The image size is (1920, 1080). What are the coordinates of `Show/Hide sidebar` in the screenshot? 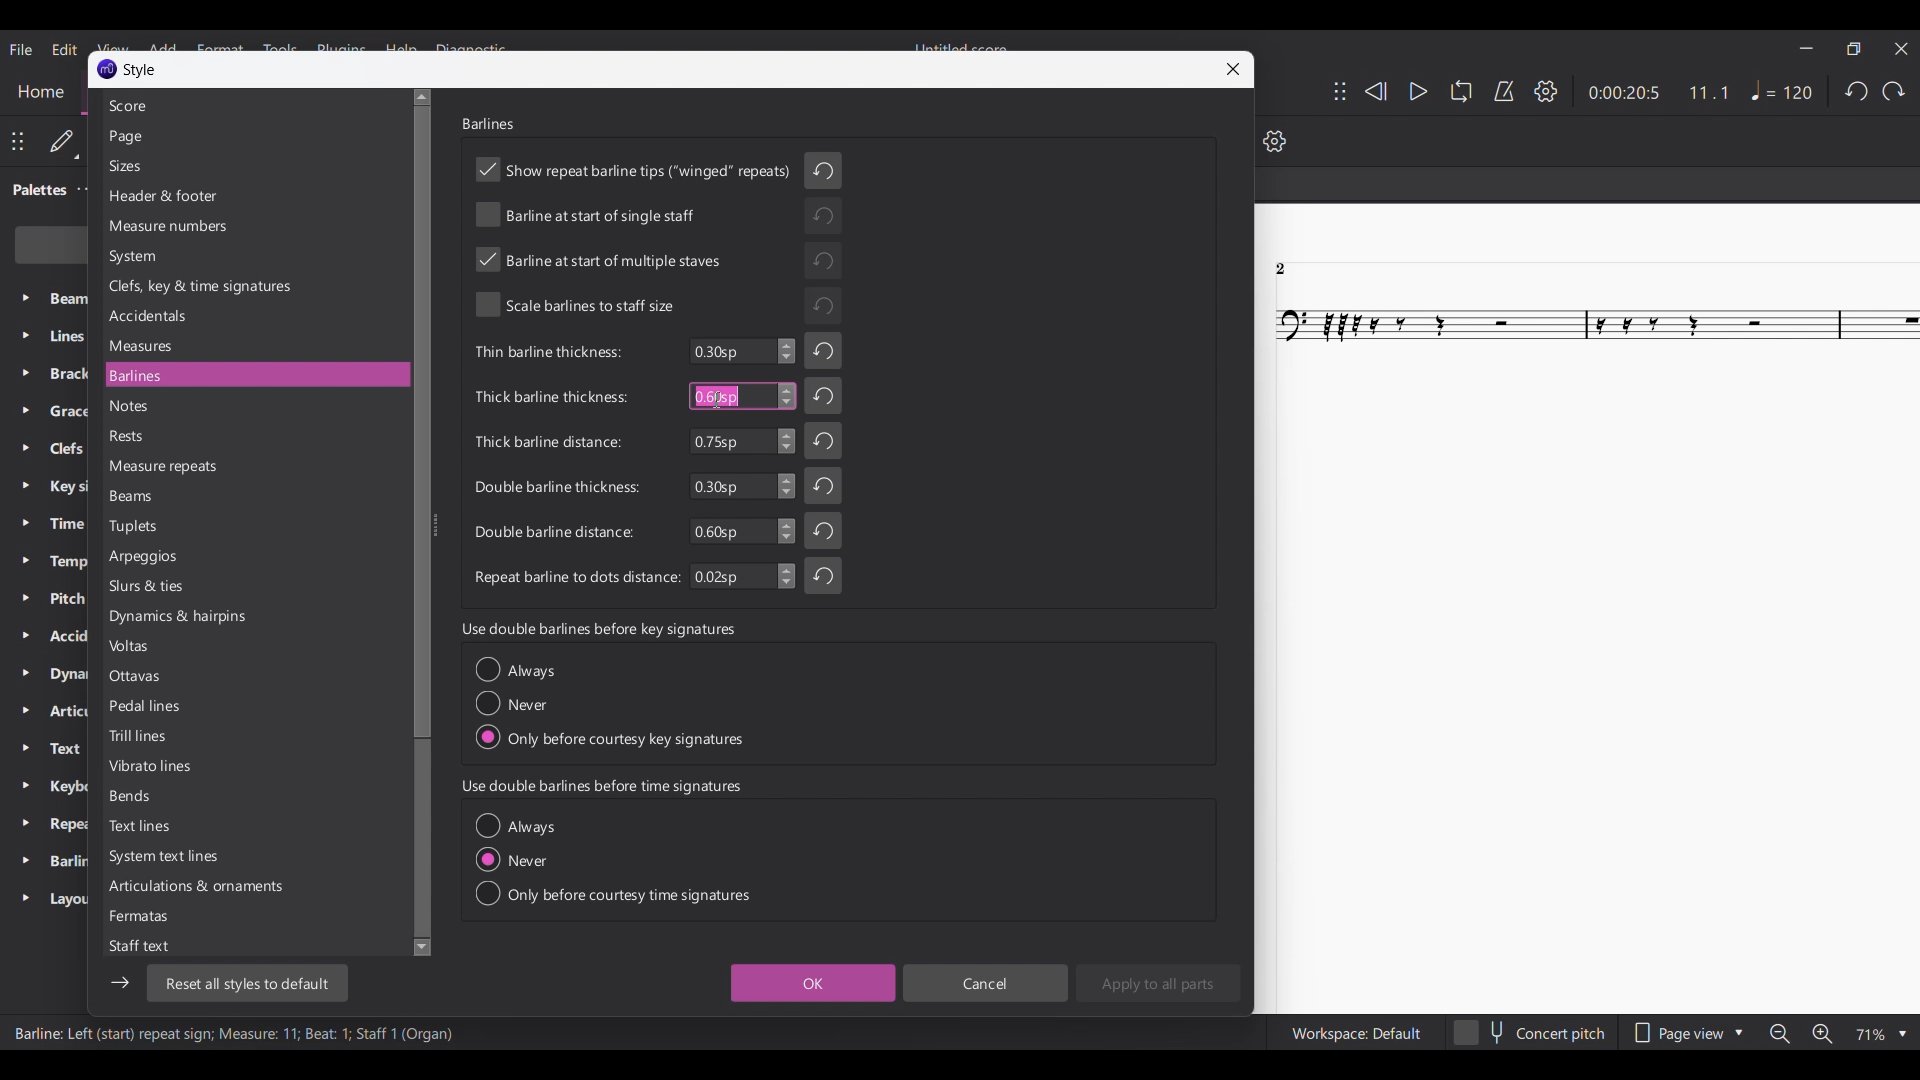 It's located at (119, 982).